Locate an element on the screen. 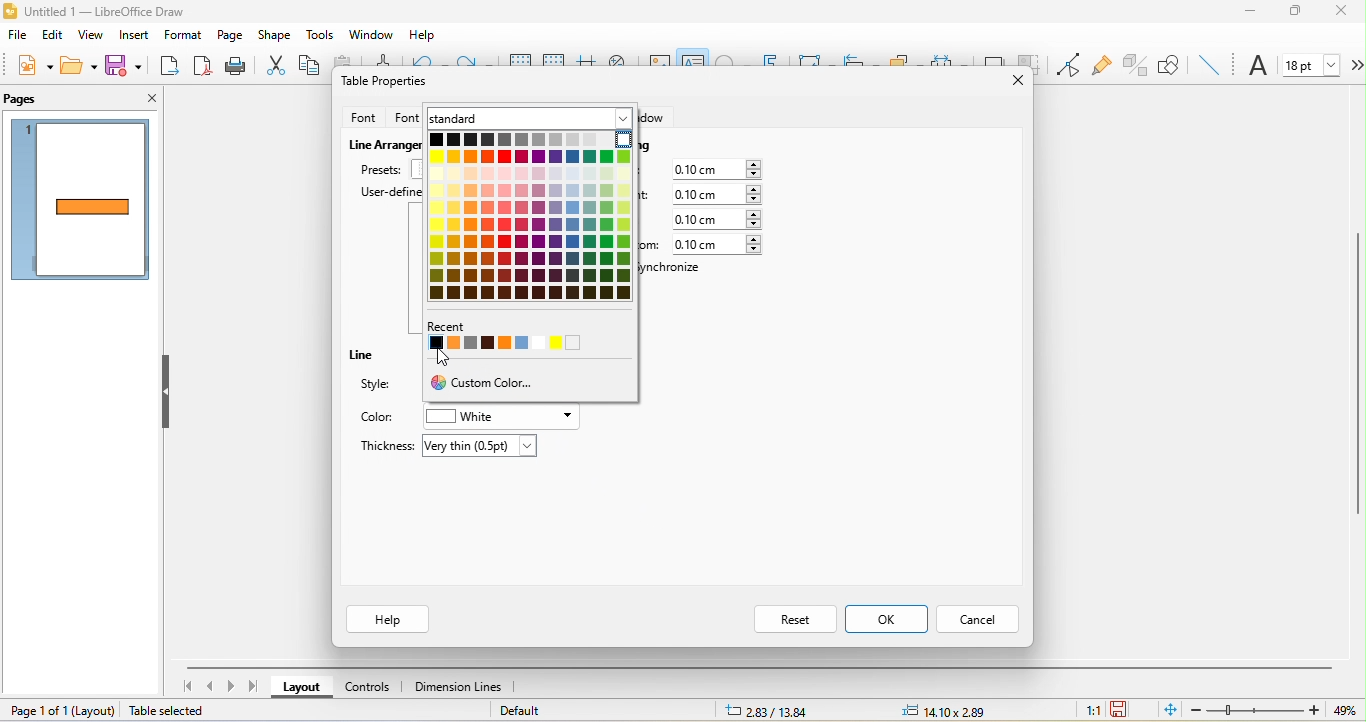  toggle point edit mode is located at coordinates (1070, 65).